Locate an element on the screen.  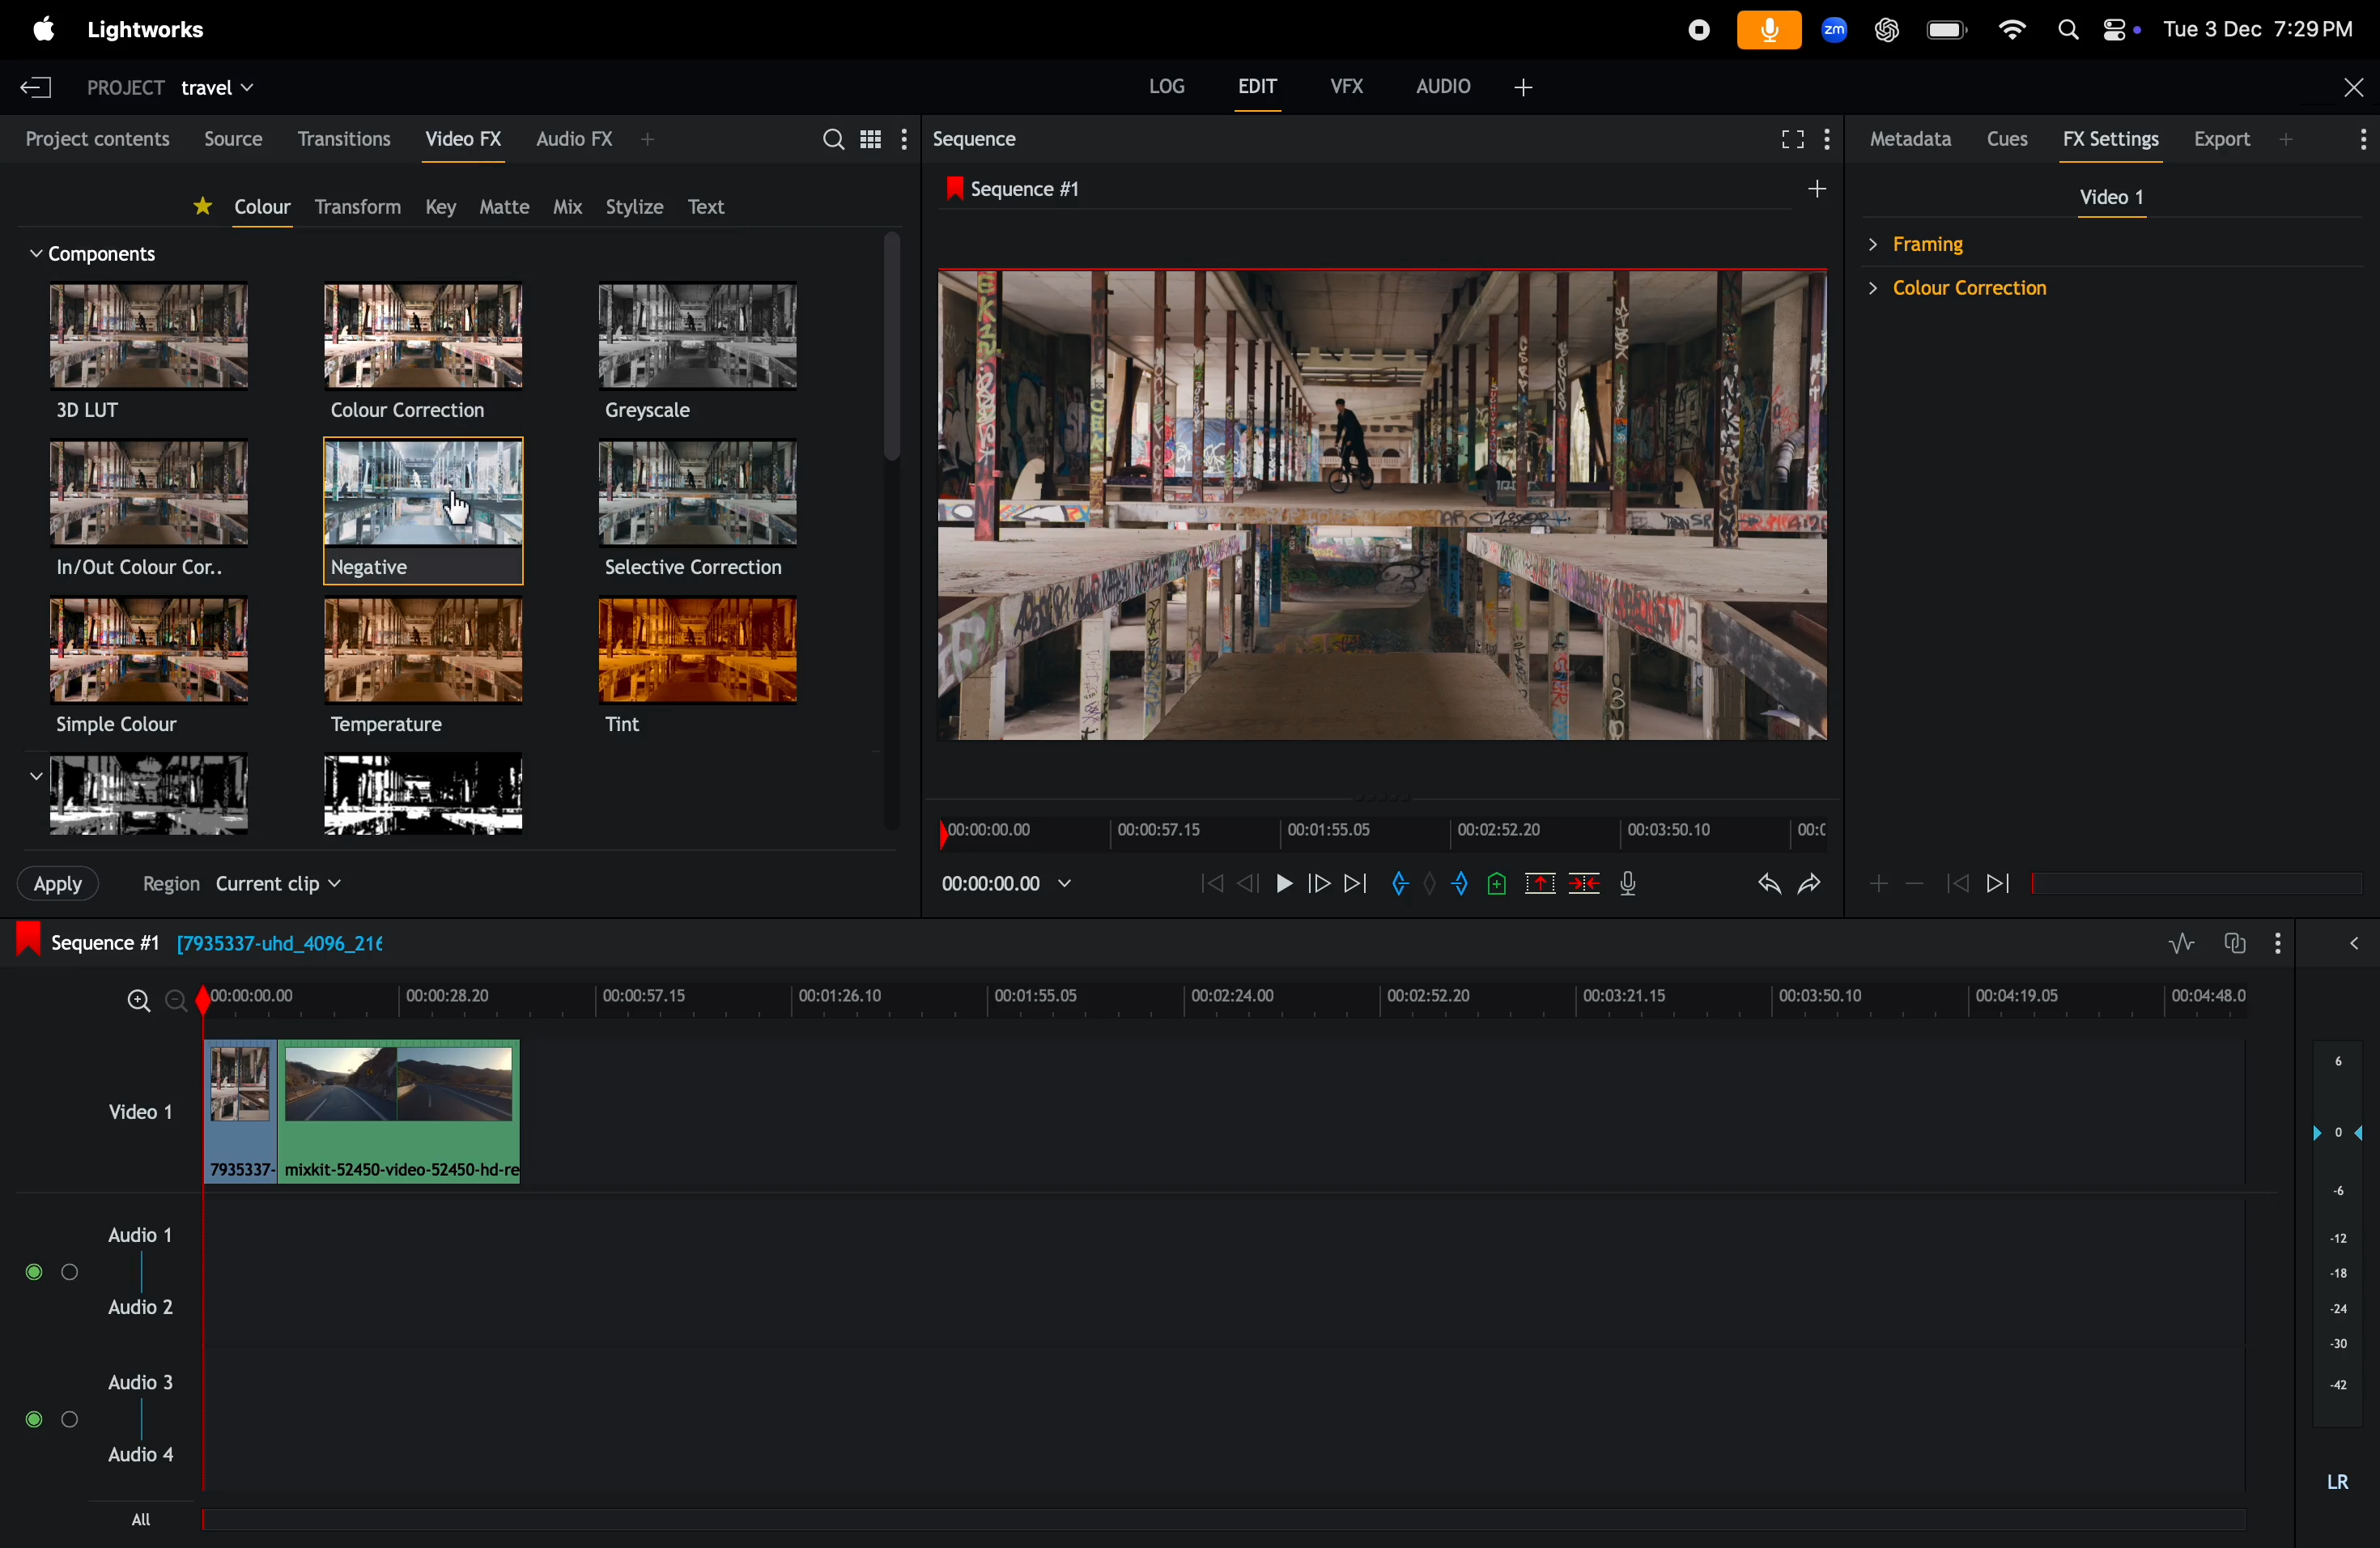
In/out color correction is located at coordinates (146, 512).